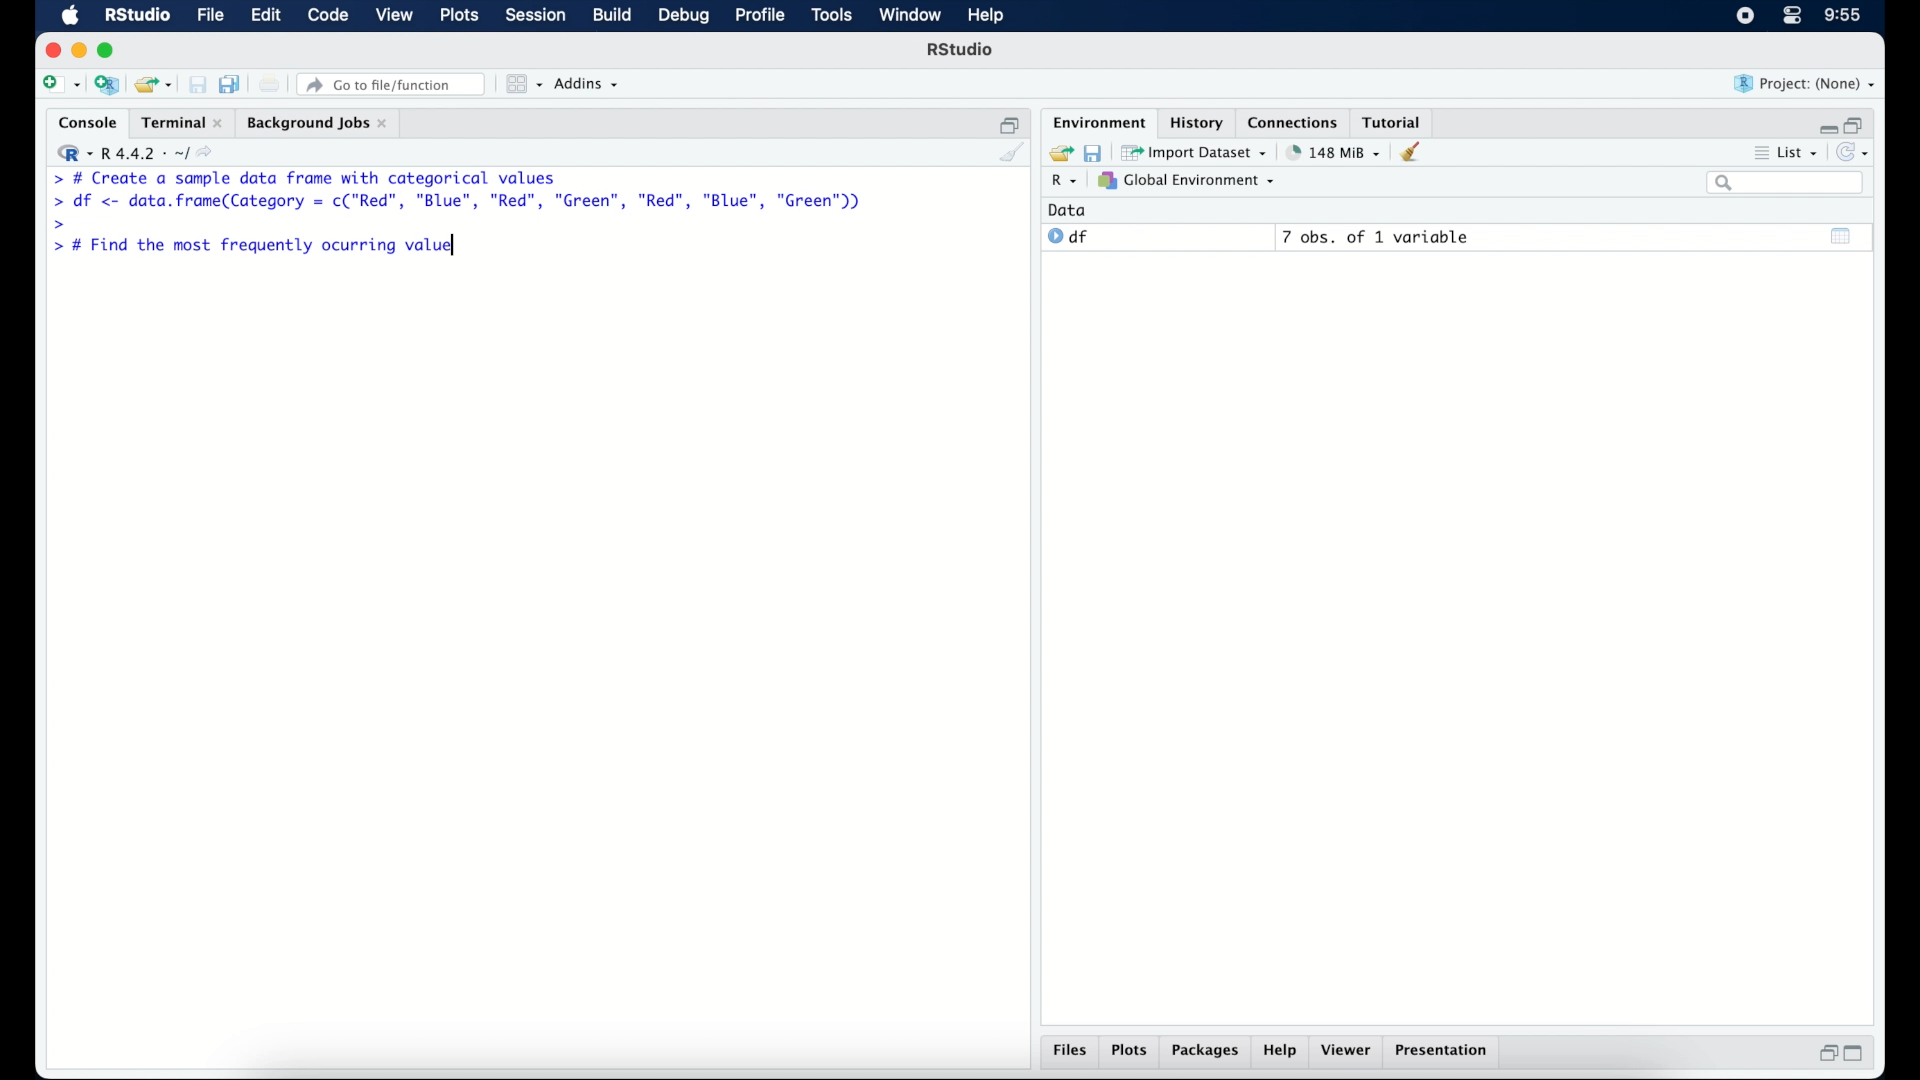 Image resolution: width=1920 pixels, height=1080 pixels. Describe the element at coordinates (1196, 151) in the screenshot. I see `import dataset` at that location.